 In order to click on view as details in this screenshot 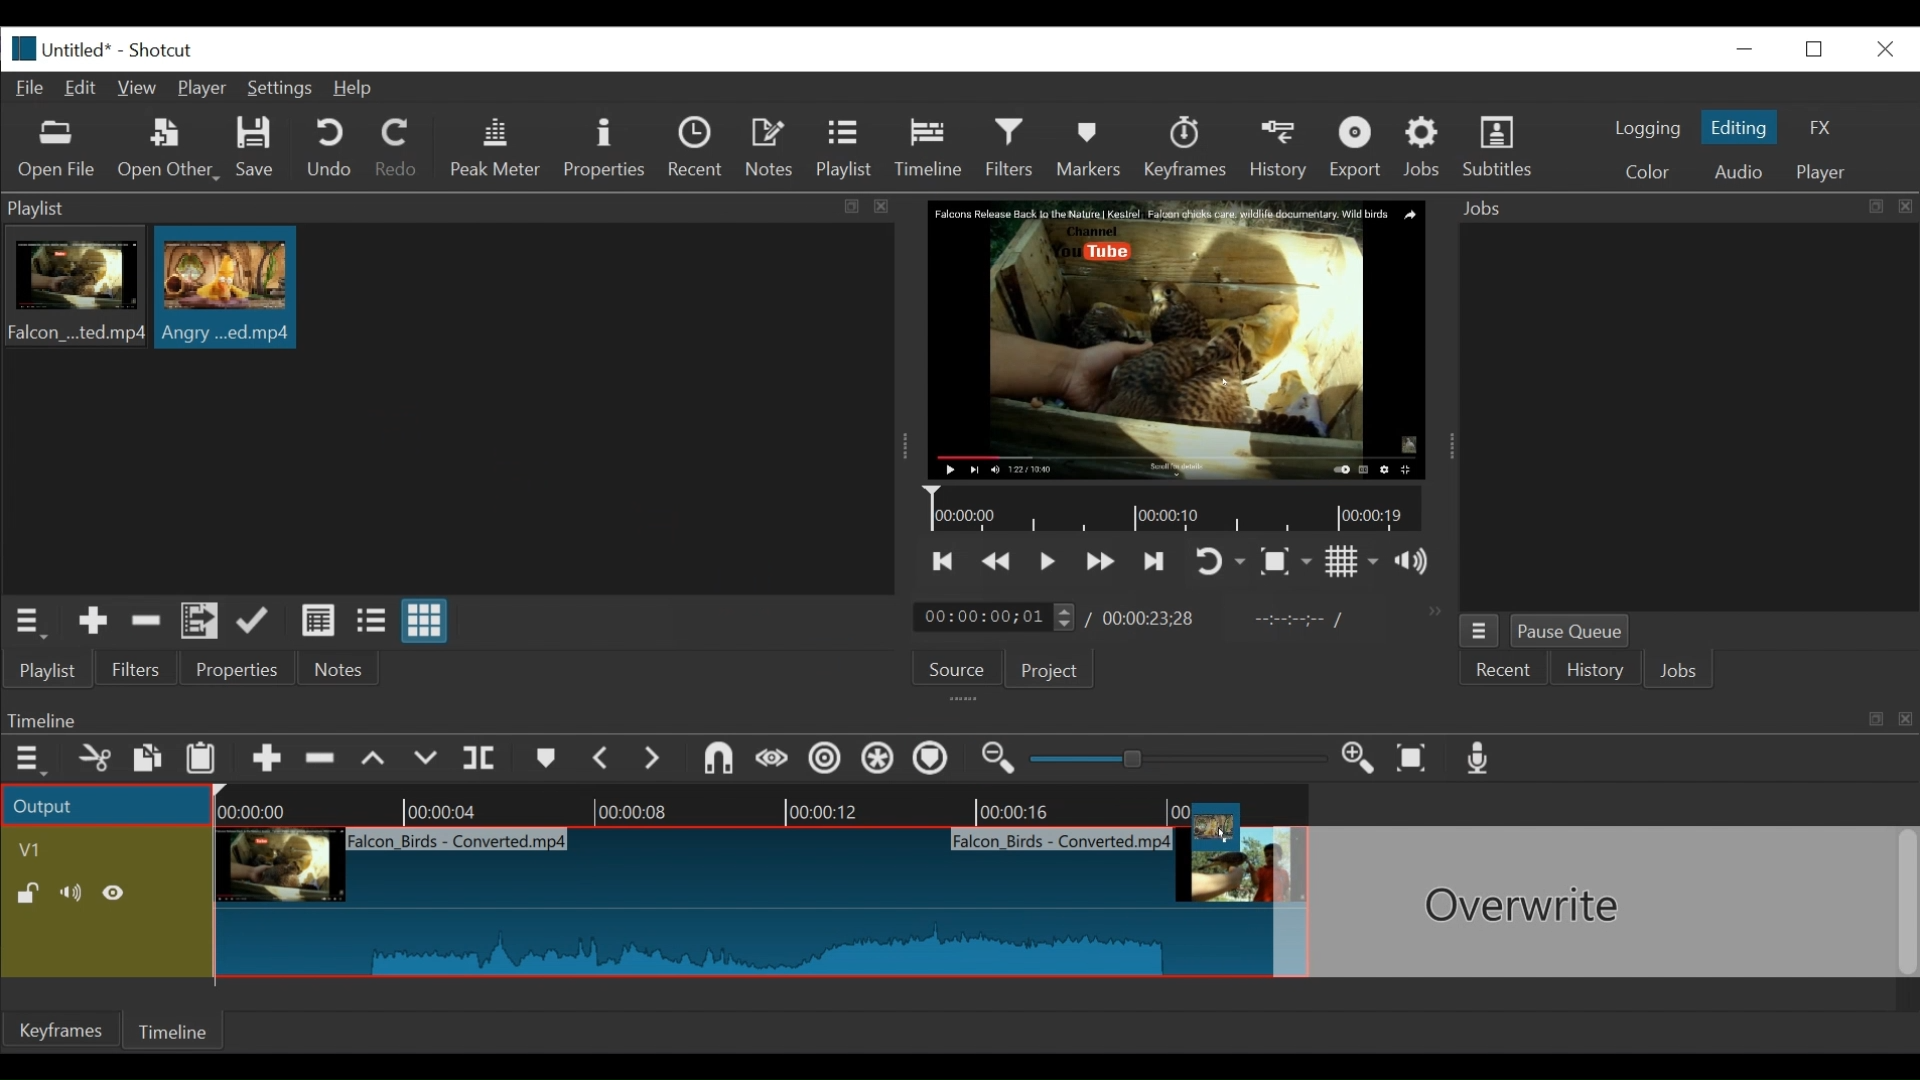, I will do `click(319, 620)`.